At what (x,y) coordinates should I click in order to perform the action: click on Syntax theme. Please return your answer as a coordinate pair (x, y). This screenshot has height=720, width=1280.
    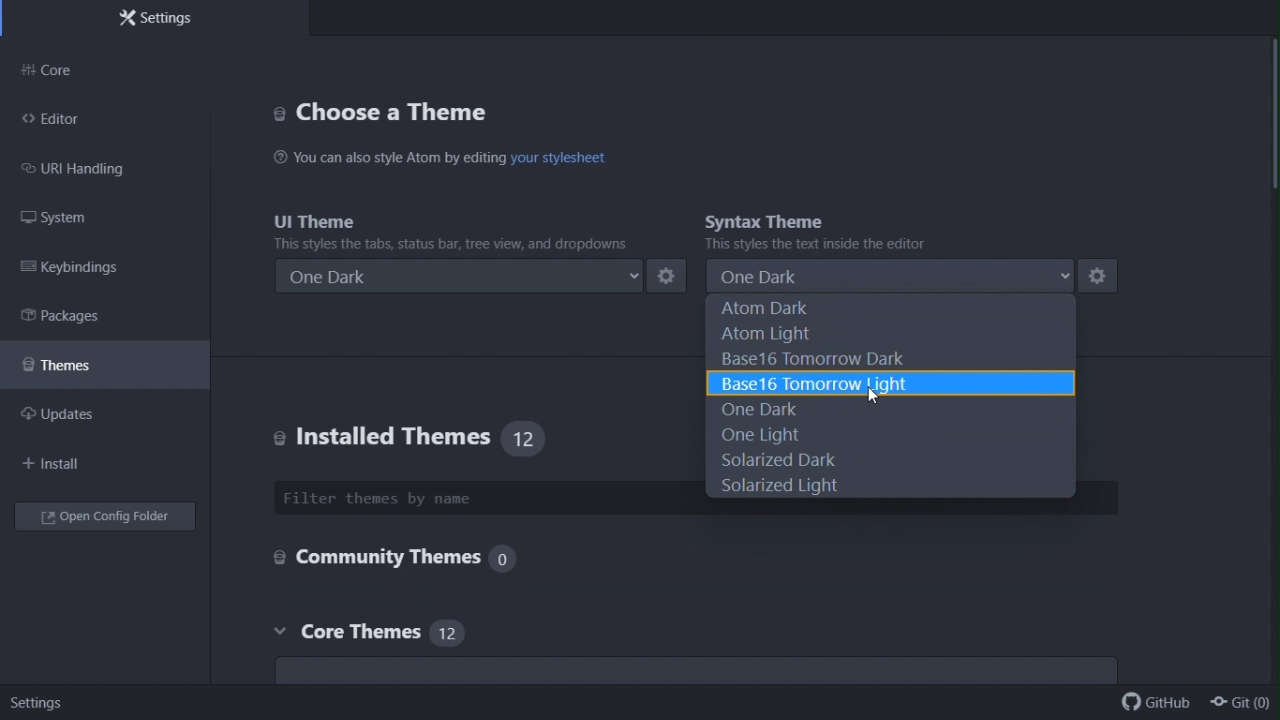
    Looking at the image, I should click on (845, 229).